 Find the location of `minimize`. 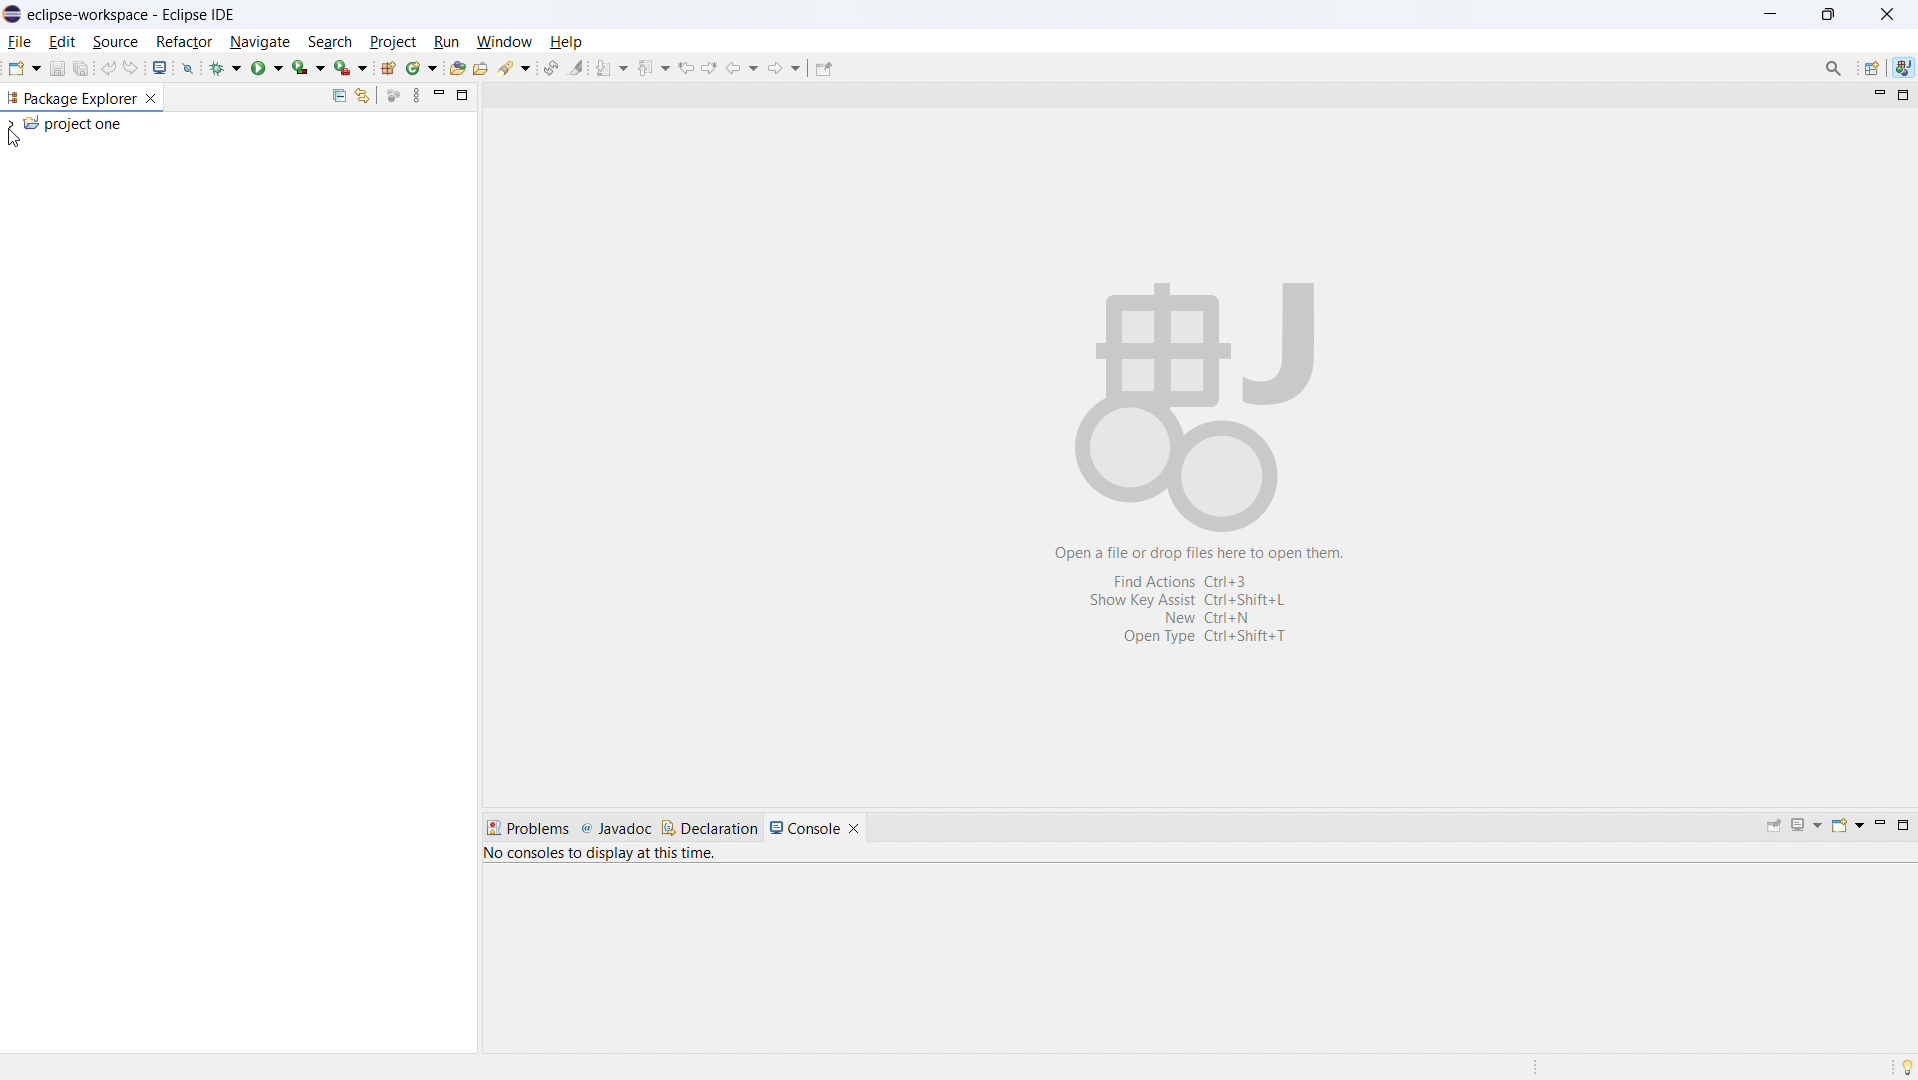

minimize is located at coordinates (439, 95).